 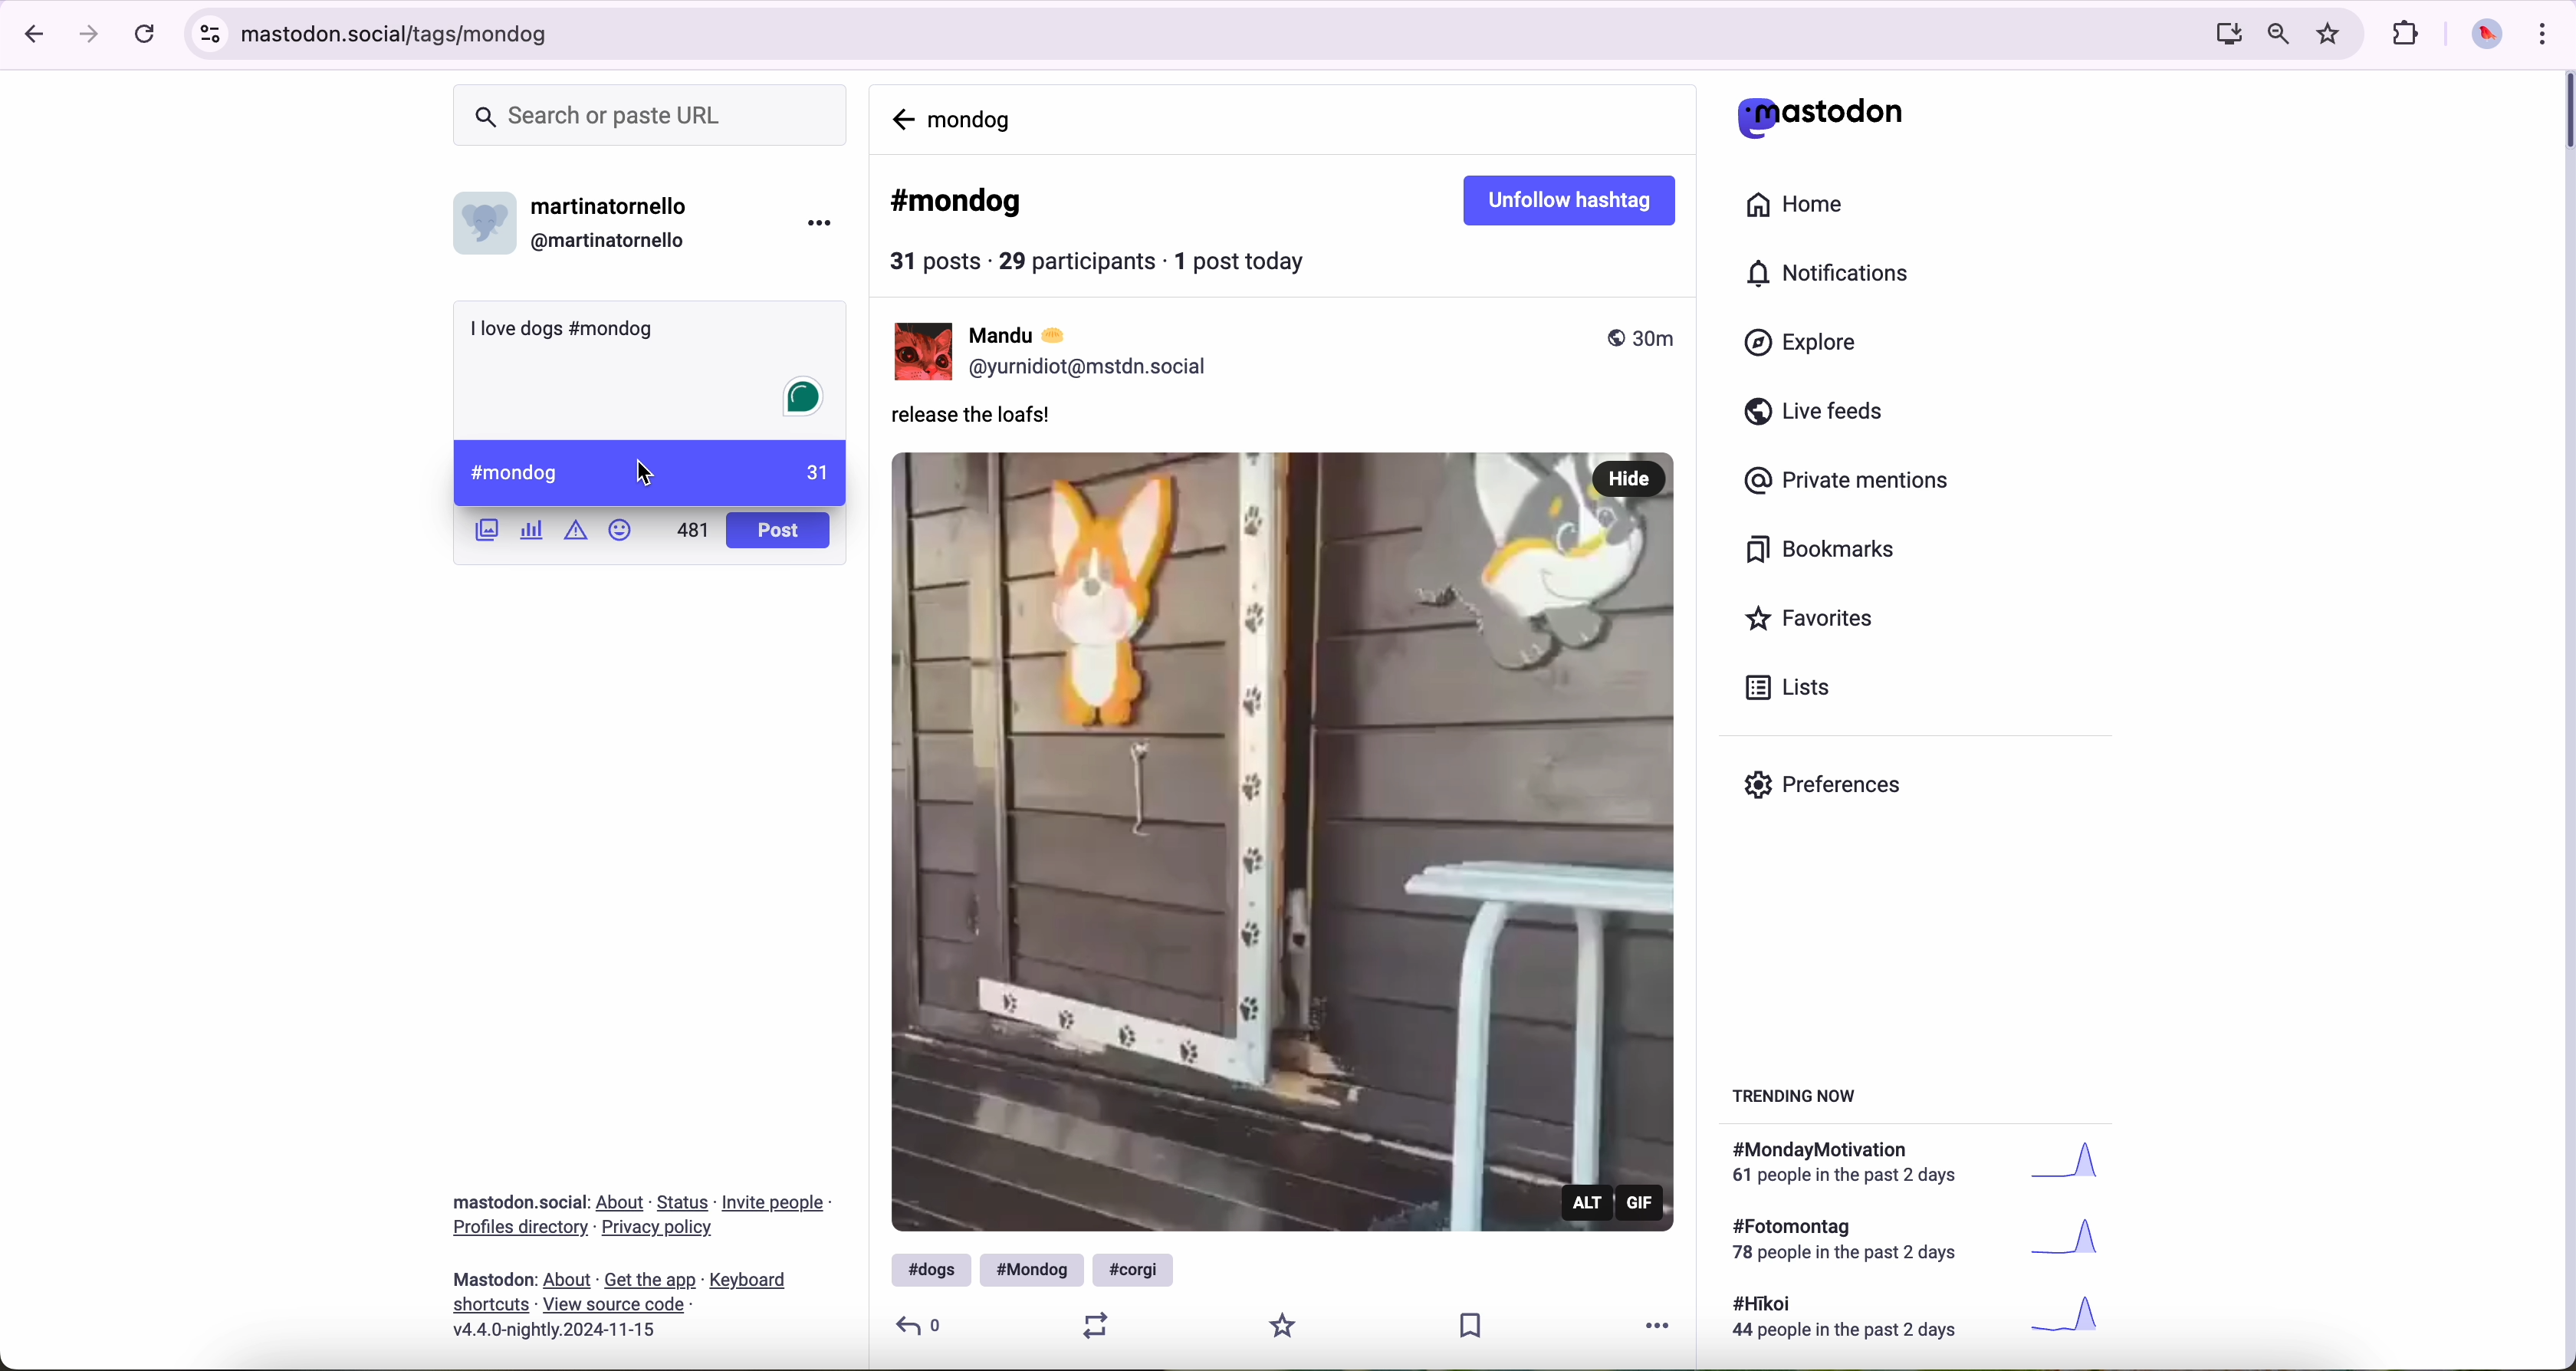 I want to click on 31 posts, so click(x=938, y=264).